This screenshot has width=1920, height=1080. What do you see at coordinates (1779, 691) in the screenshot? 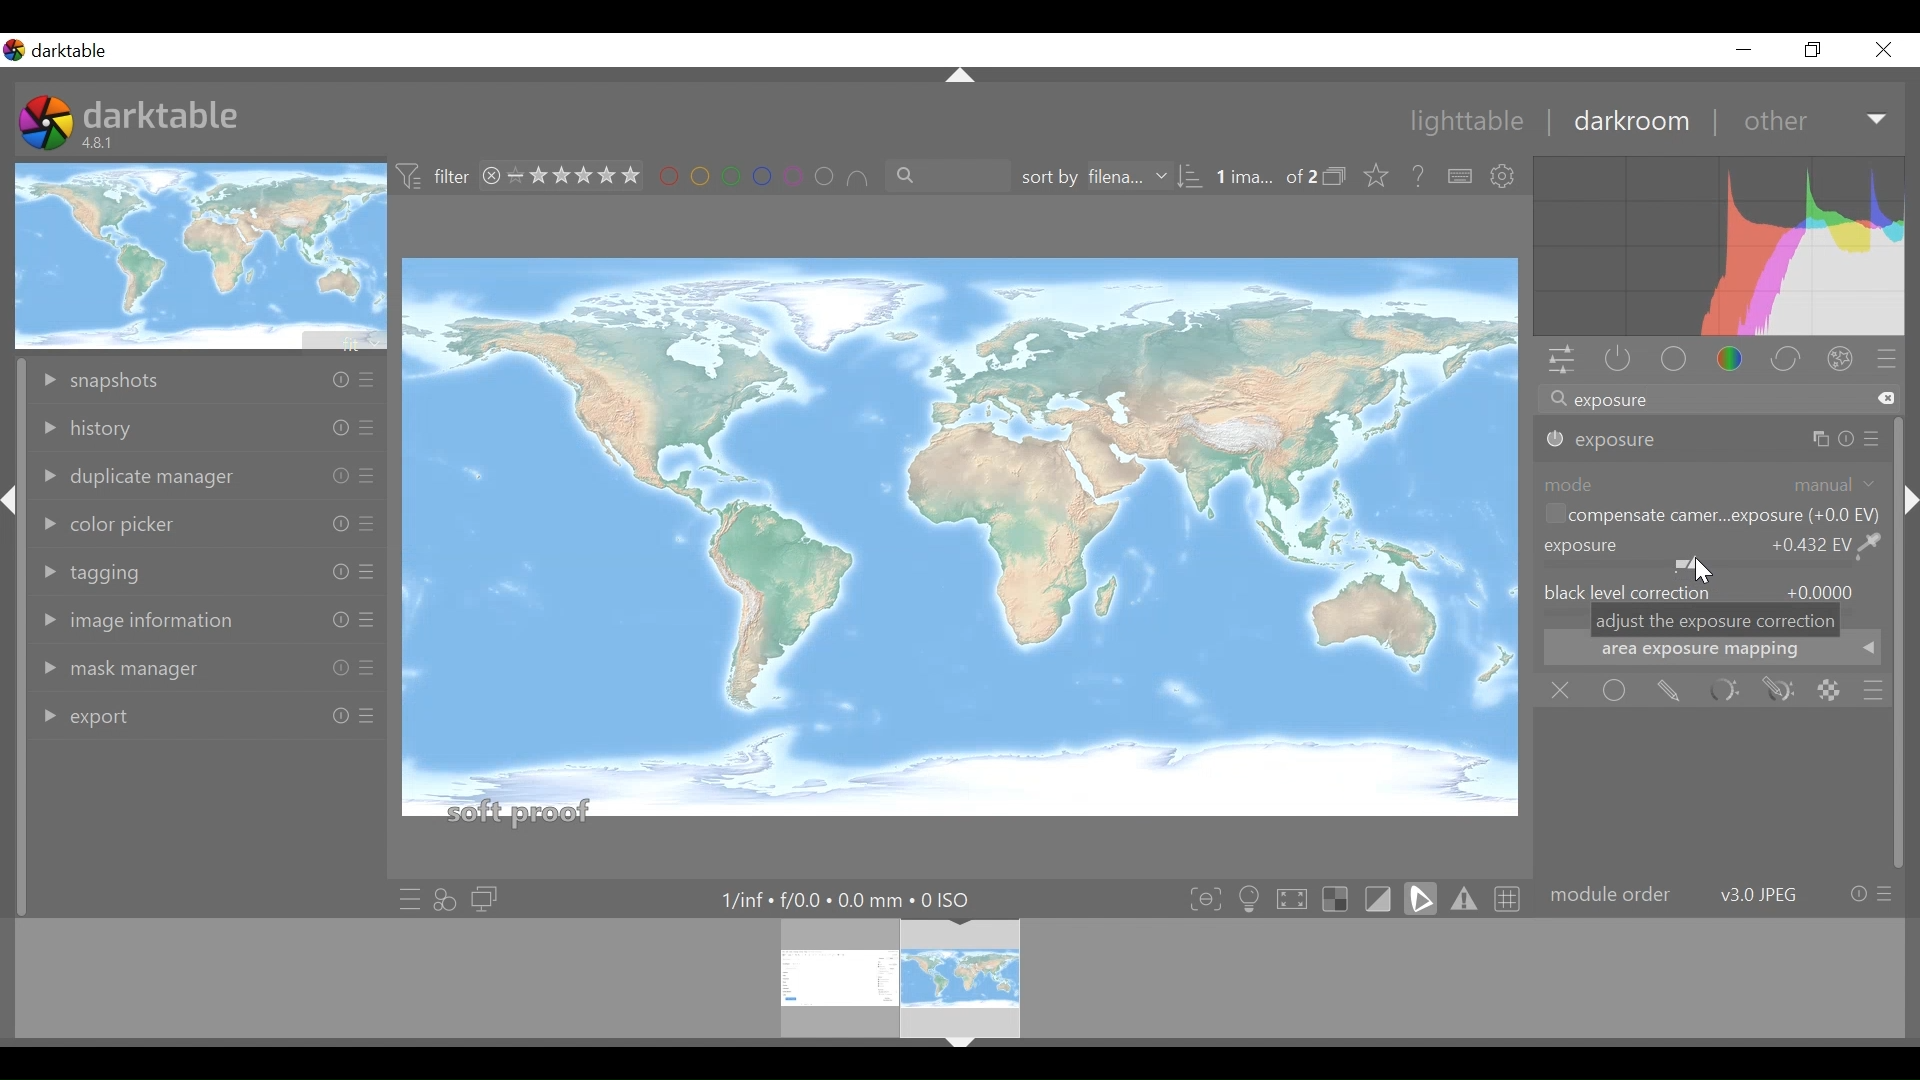
I see `` at bounding box center [1779, 691].